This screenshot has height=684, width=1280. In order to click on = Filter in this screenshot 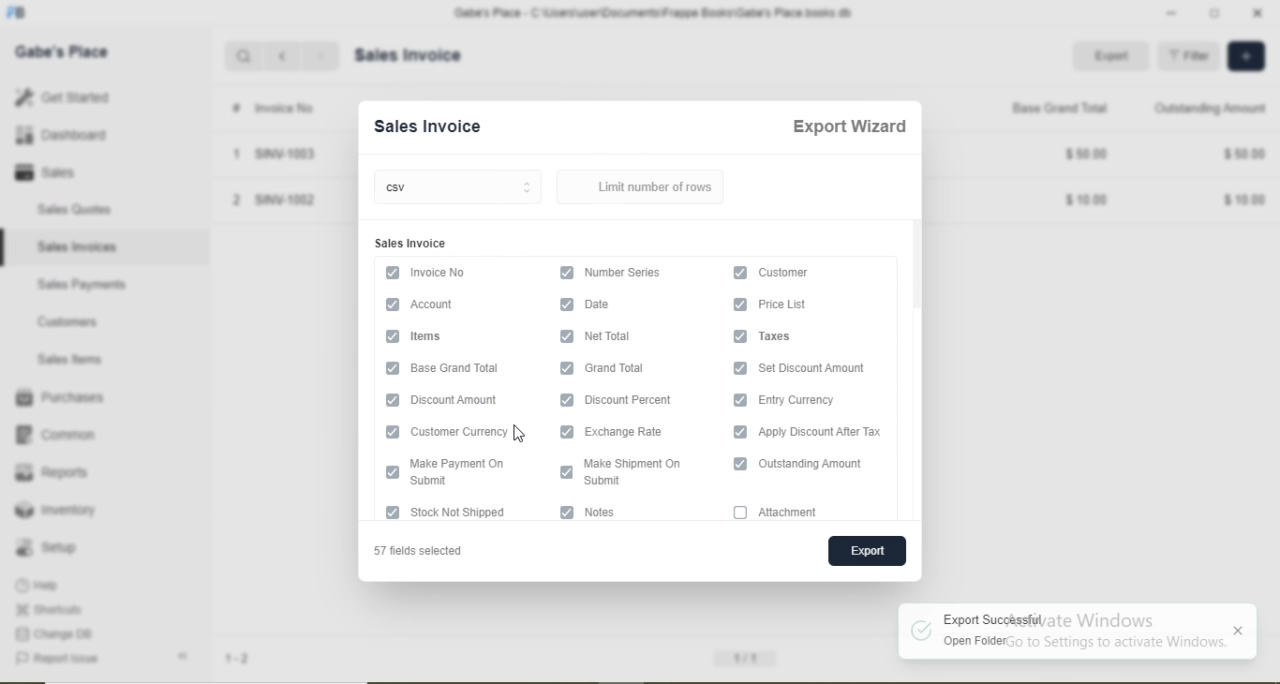, I will do `click(1189, 57)`.